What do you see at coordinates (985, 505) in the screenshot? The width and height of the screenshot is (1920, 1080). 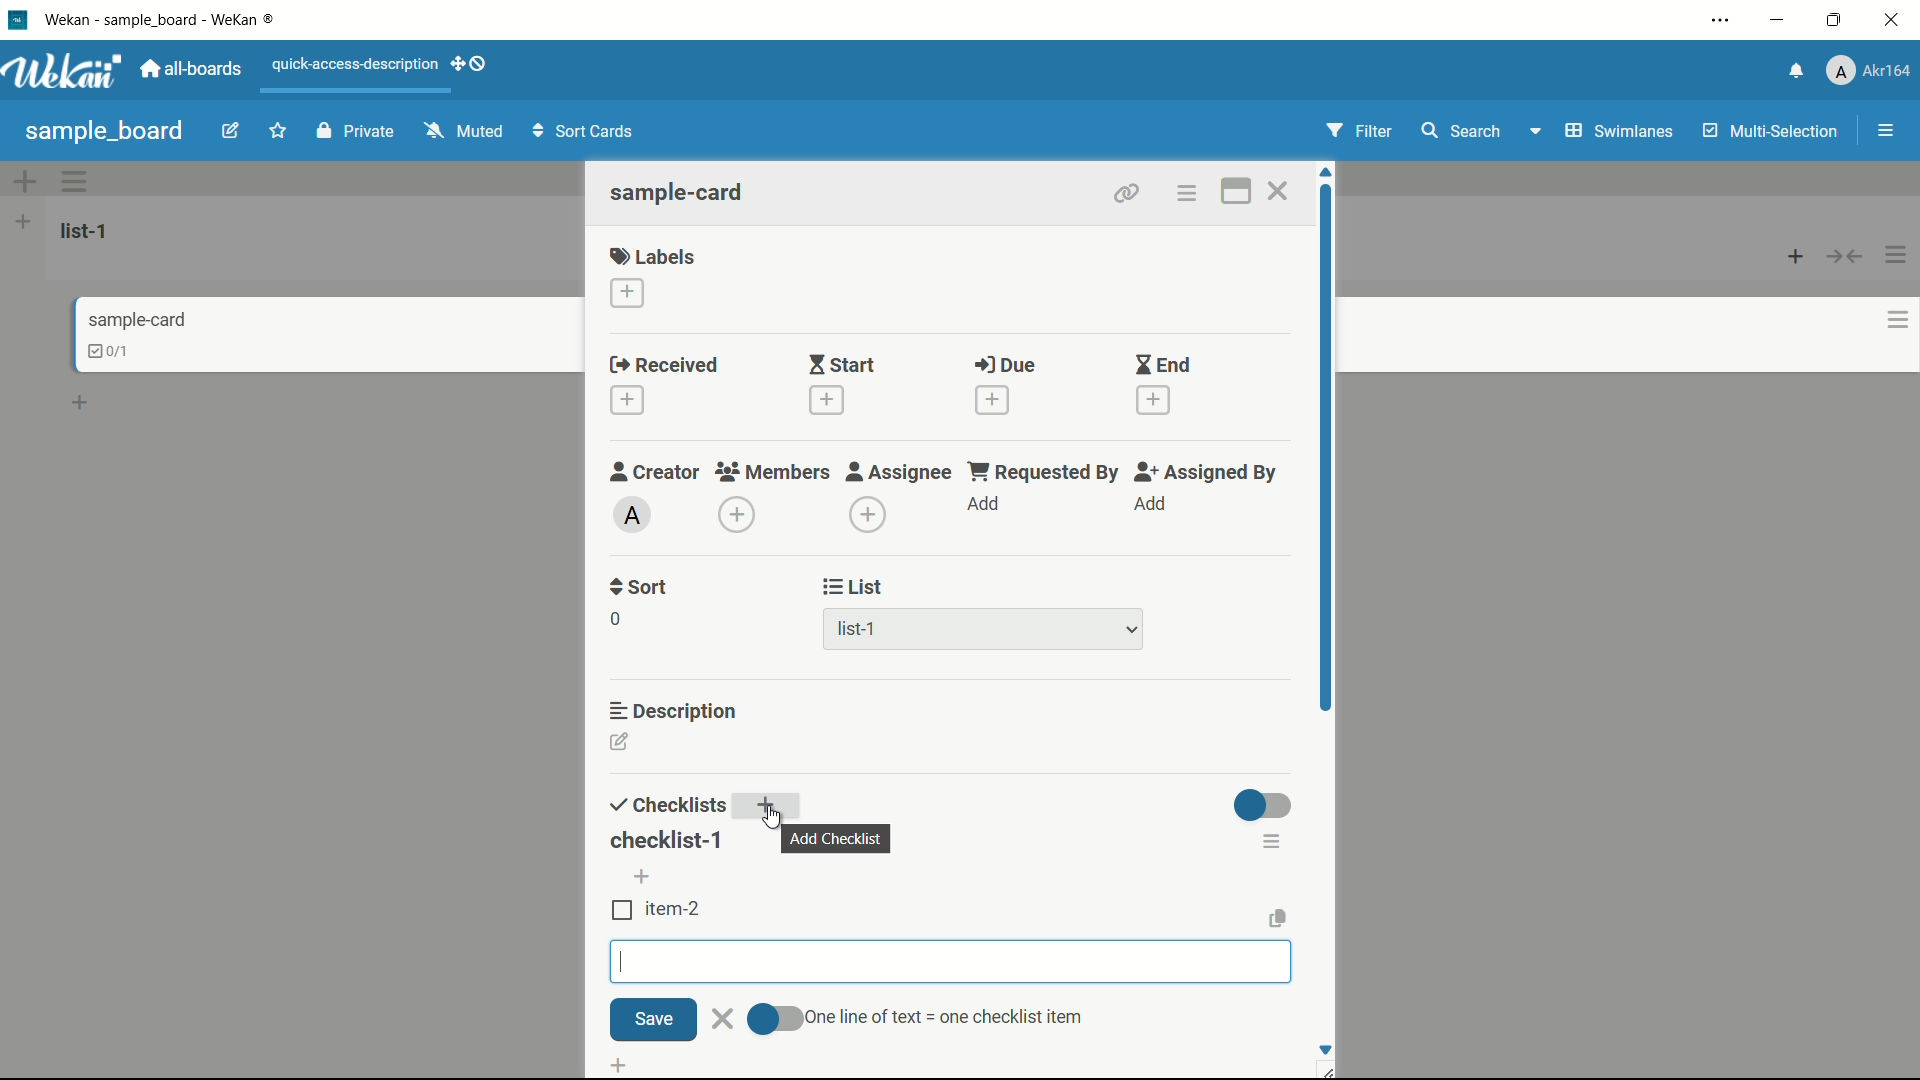 I see `add` at bounding box center [985, 505].